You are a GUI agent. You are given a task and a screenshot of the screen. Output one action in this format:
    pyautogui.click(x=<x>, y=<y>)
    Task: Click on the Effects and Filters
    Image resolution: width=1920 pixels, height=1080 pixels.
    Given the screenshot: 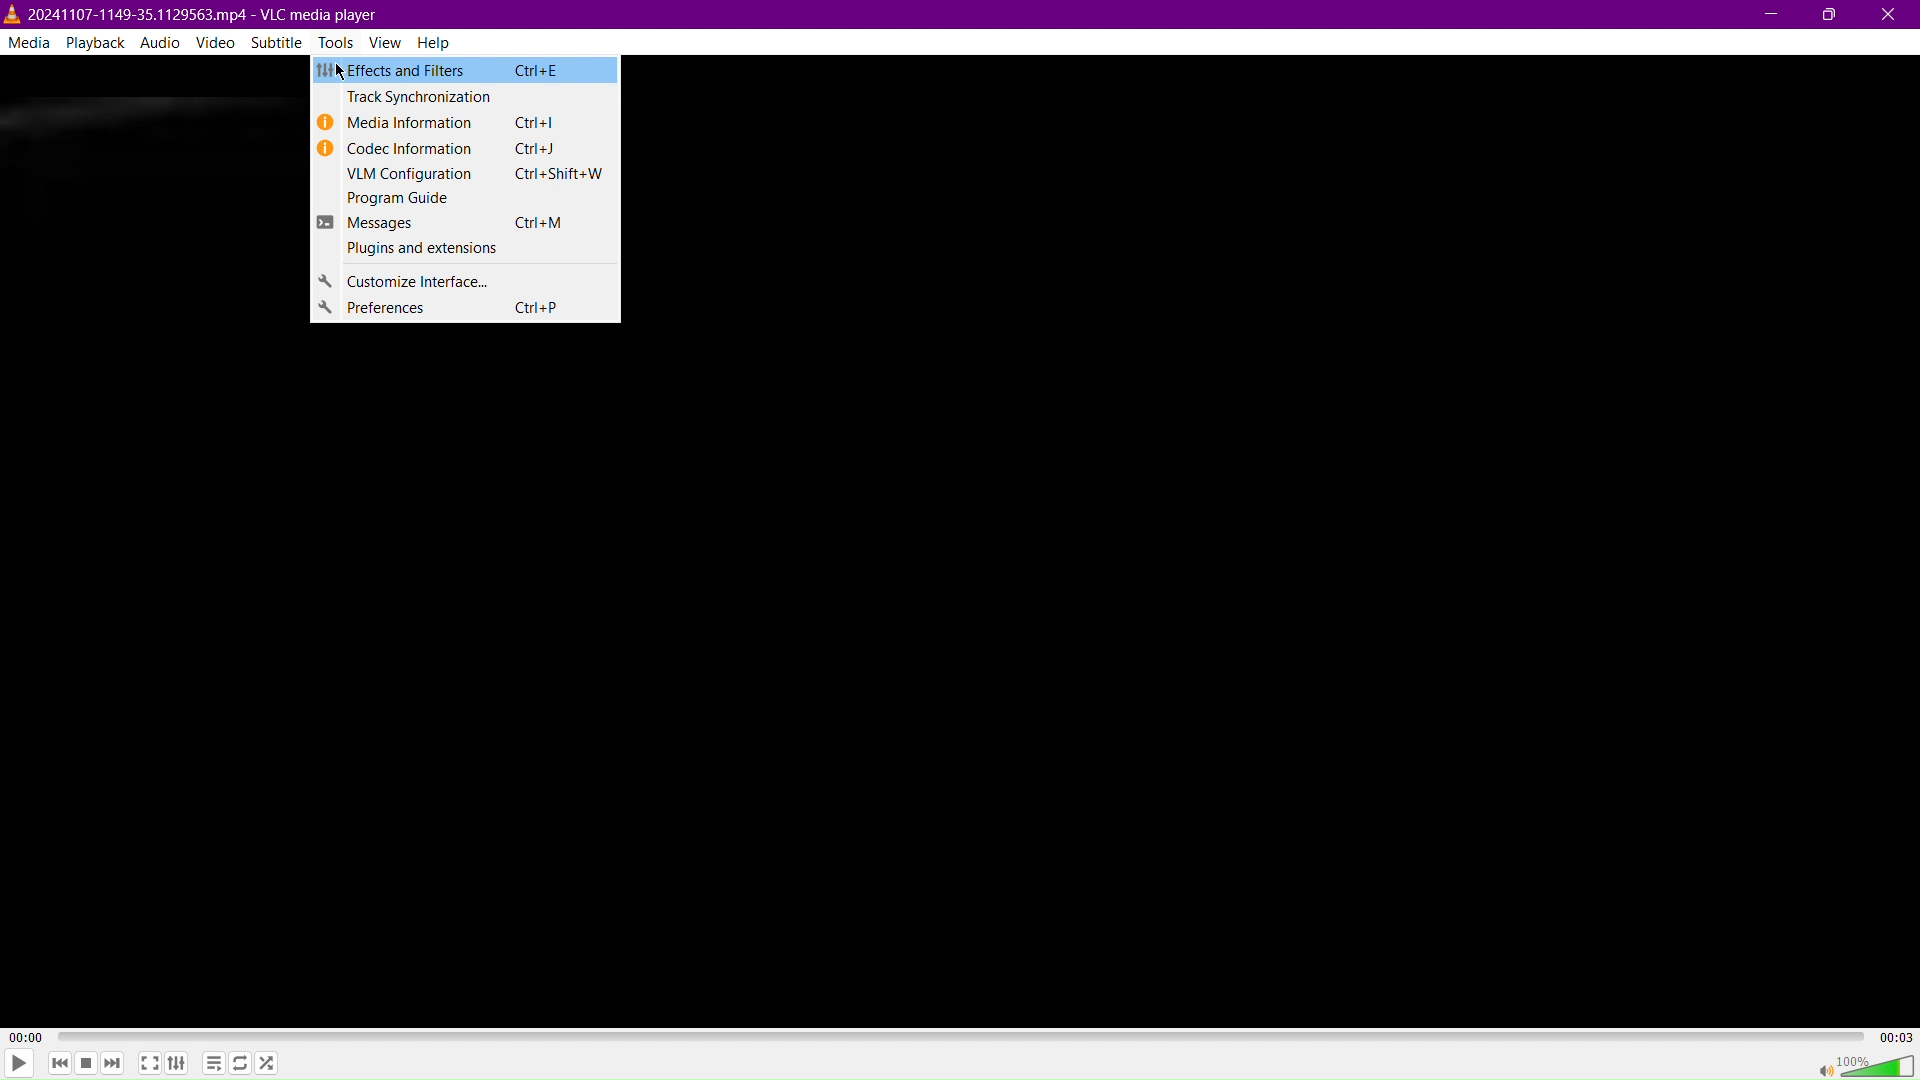 What is the action you would take?
    pyautogui.click(x=465, y=71)
    